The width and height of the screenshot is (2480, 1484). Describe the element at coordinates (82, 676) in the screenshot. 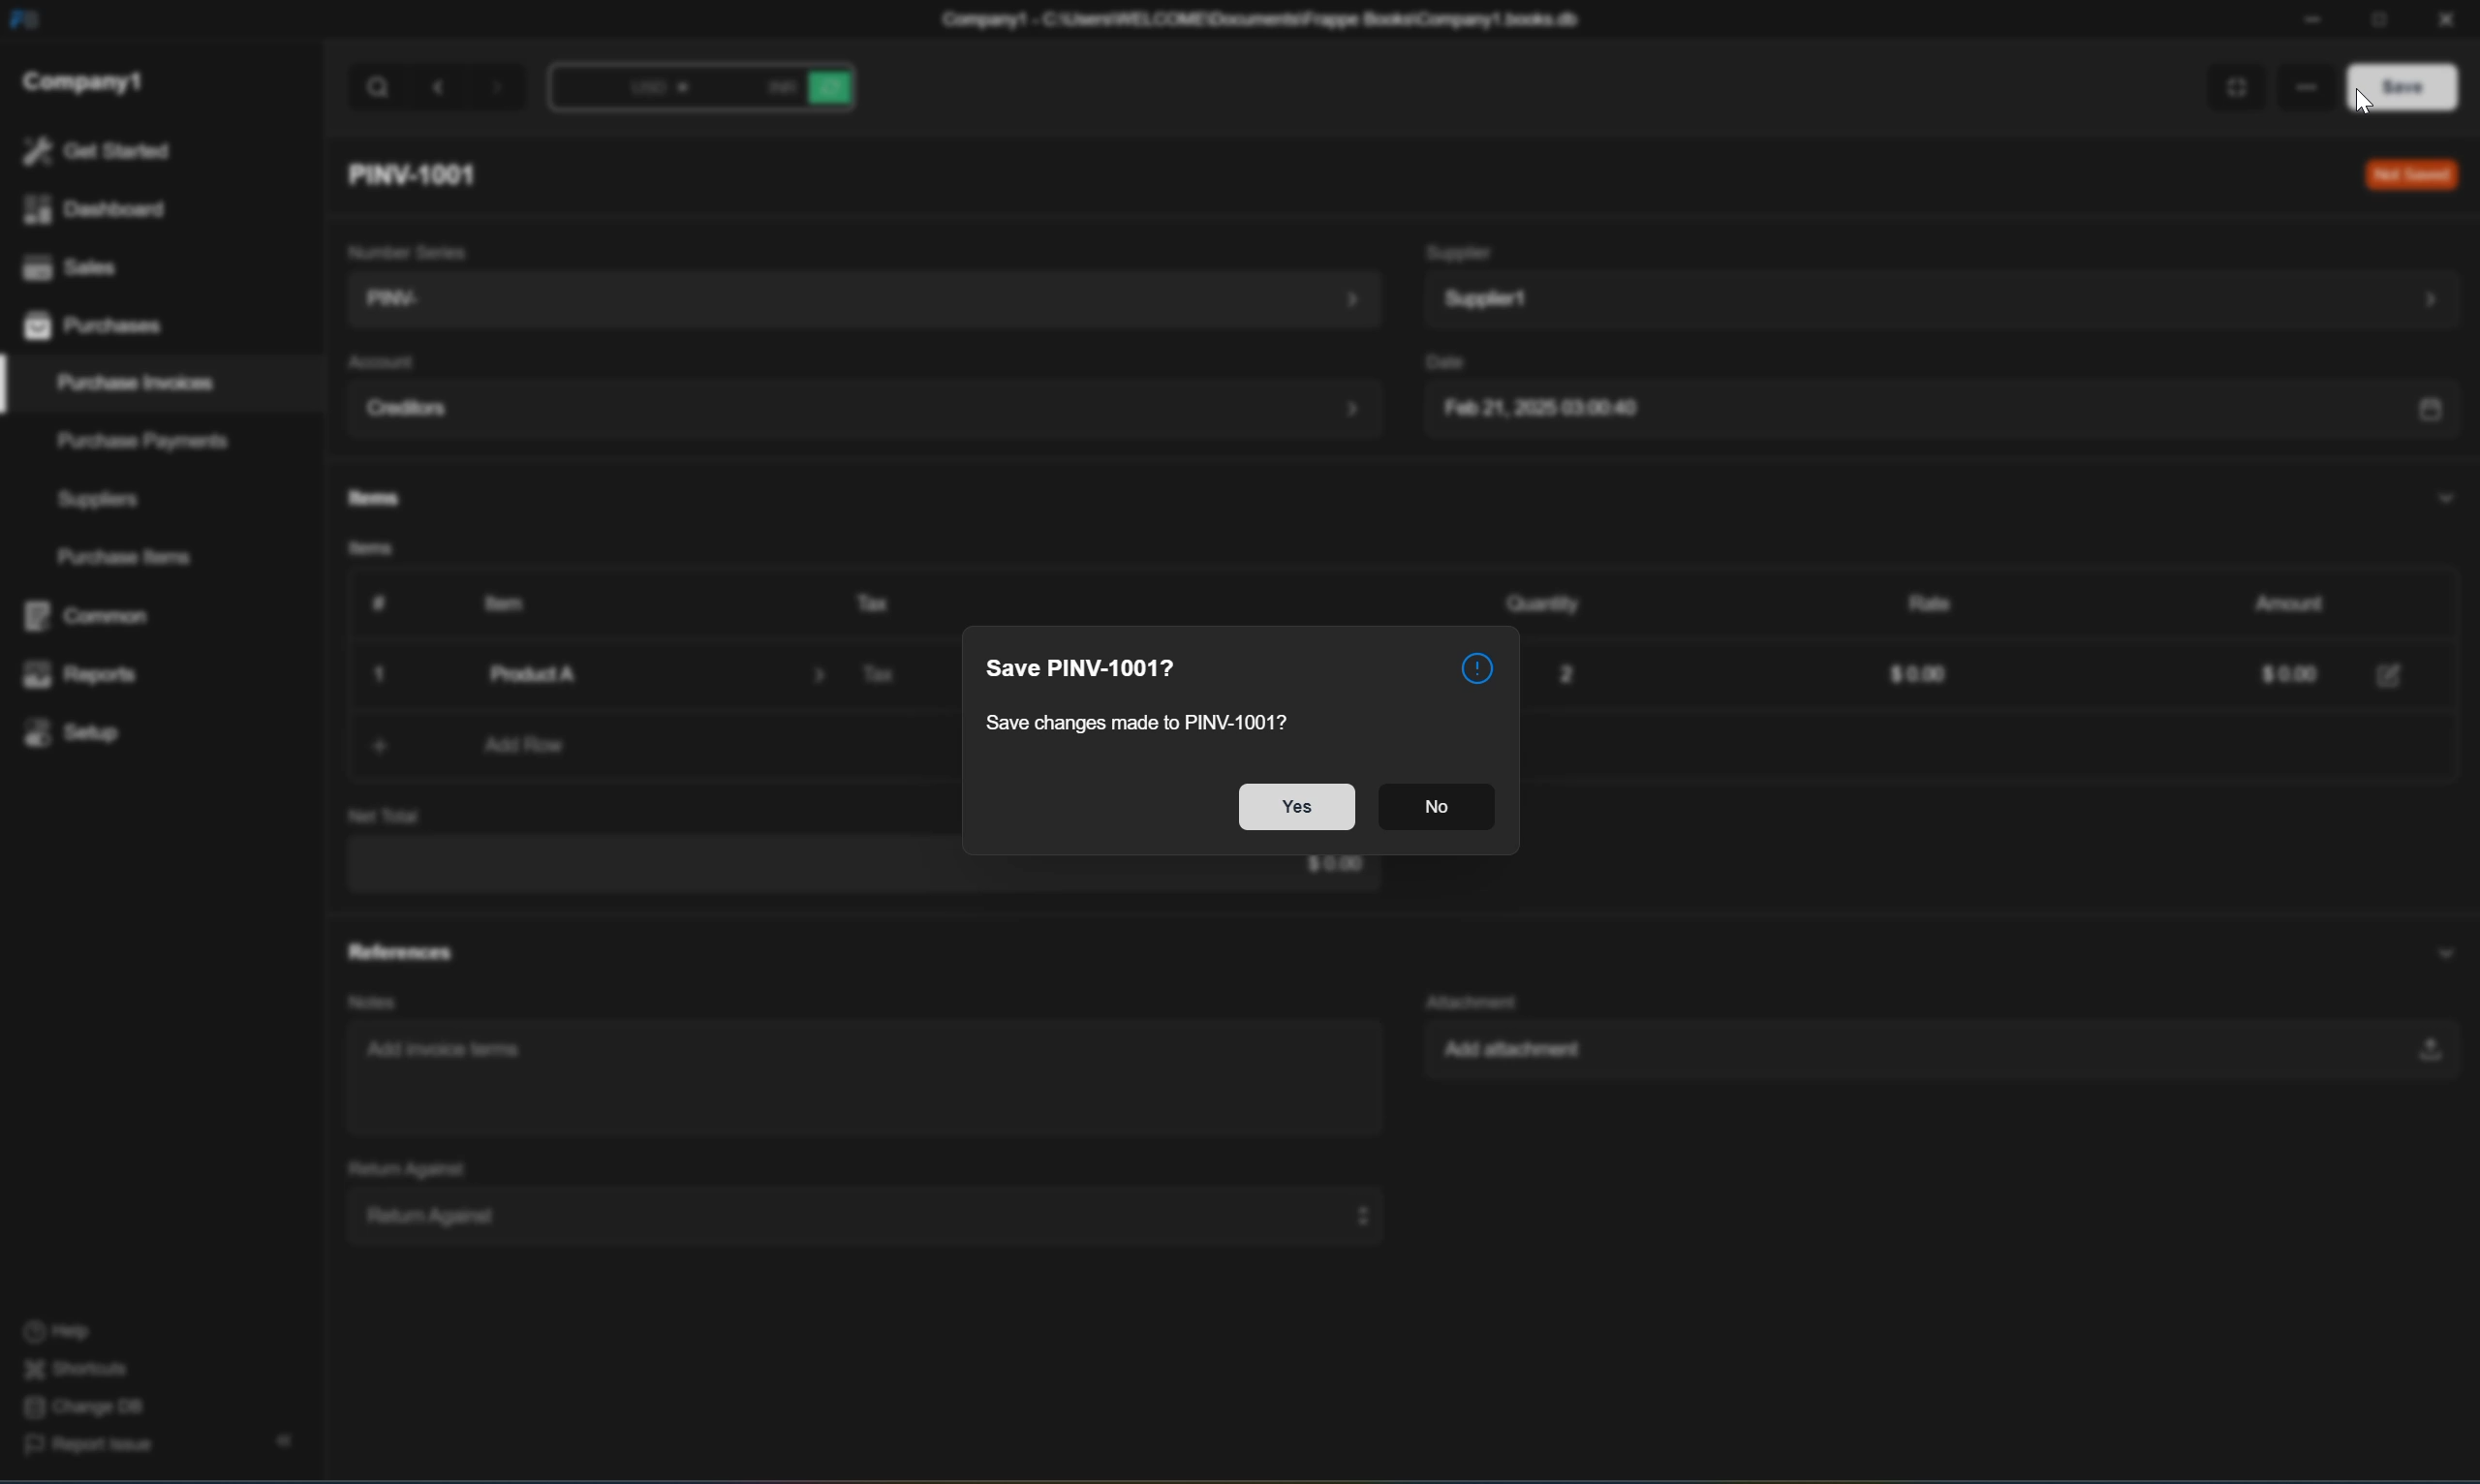

I see `reports` at that location.